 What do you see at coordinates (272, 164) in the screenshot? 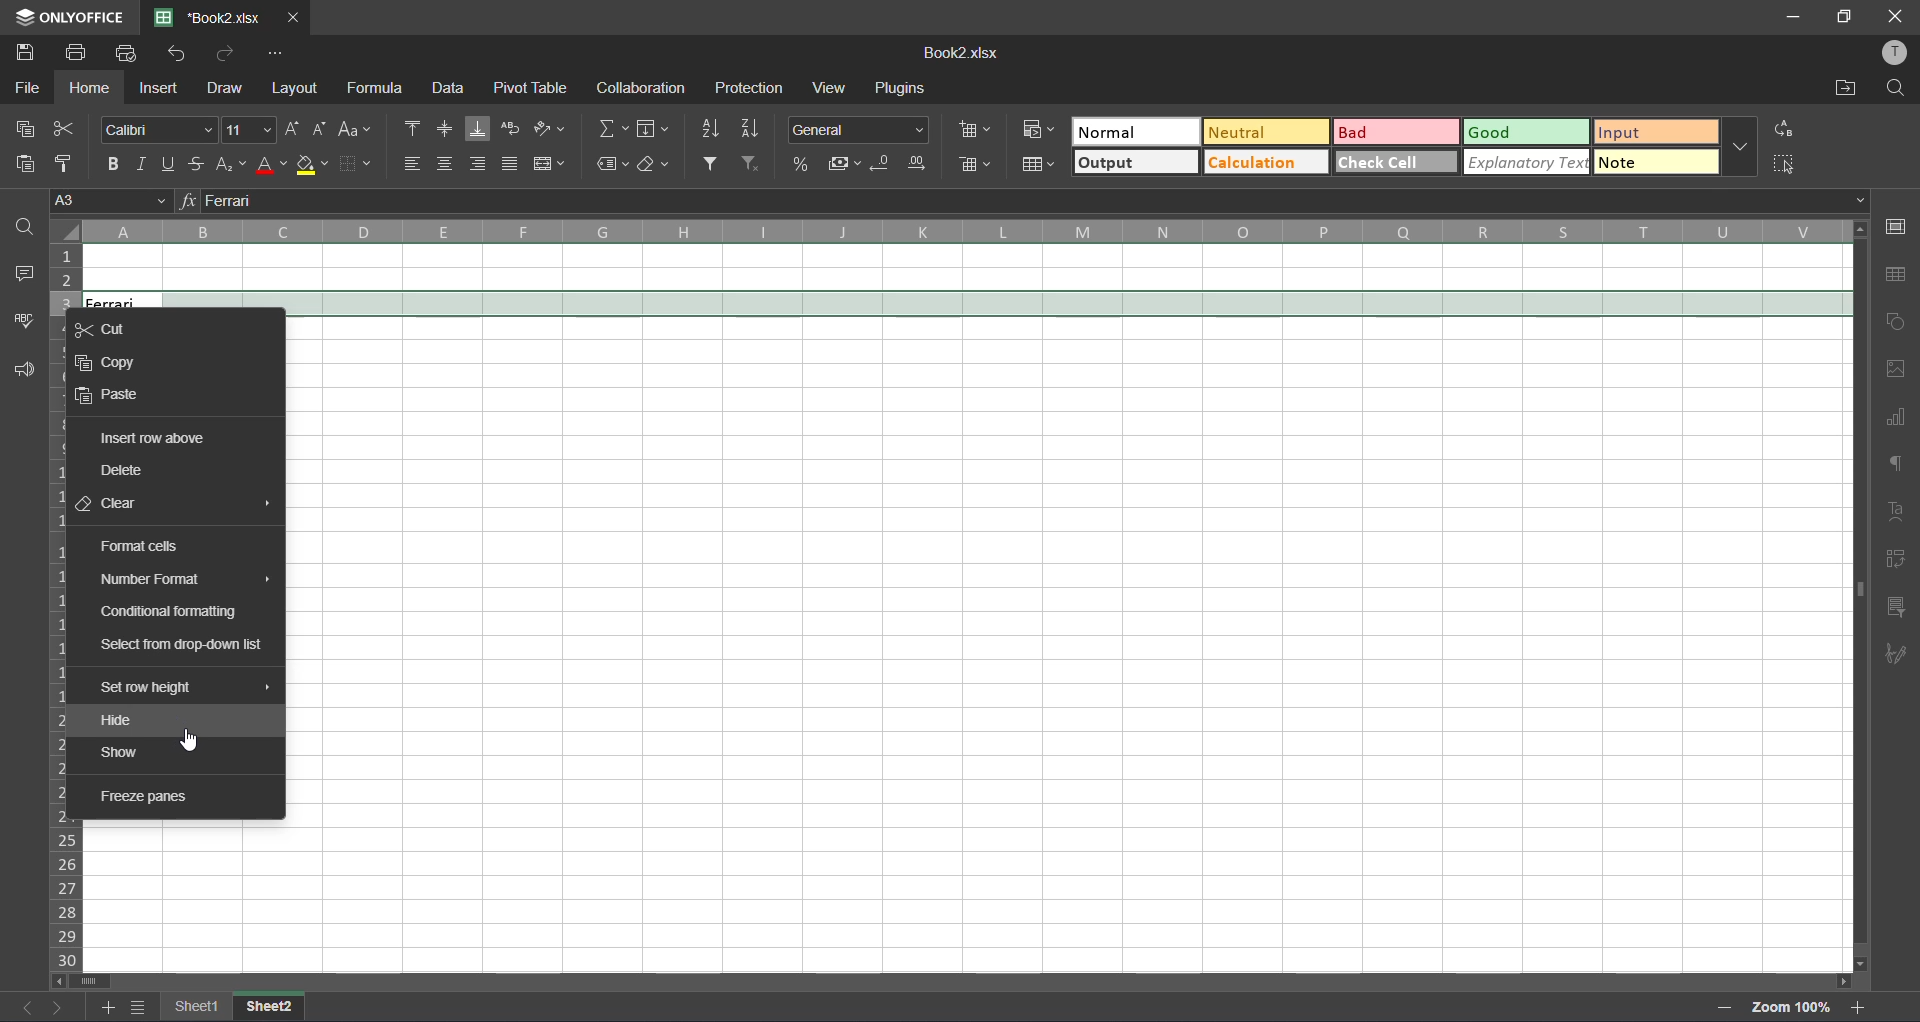
I see `font color` at bounding box center [272, 164].